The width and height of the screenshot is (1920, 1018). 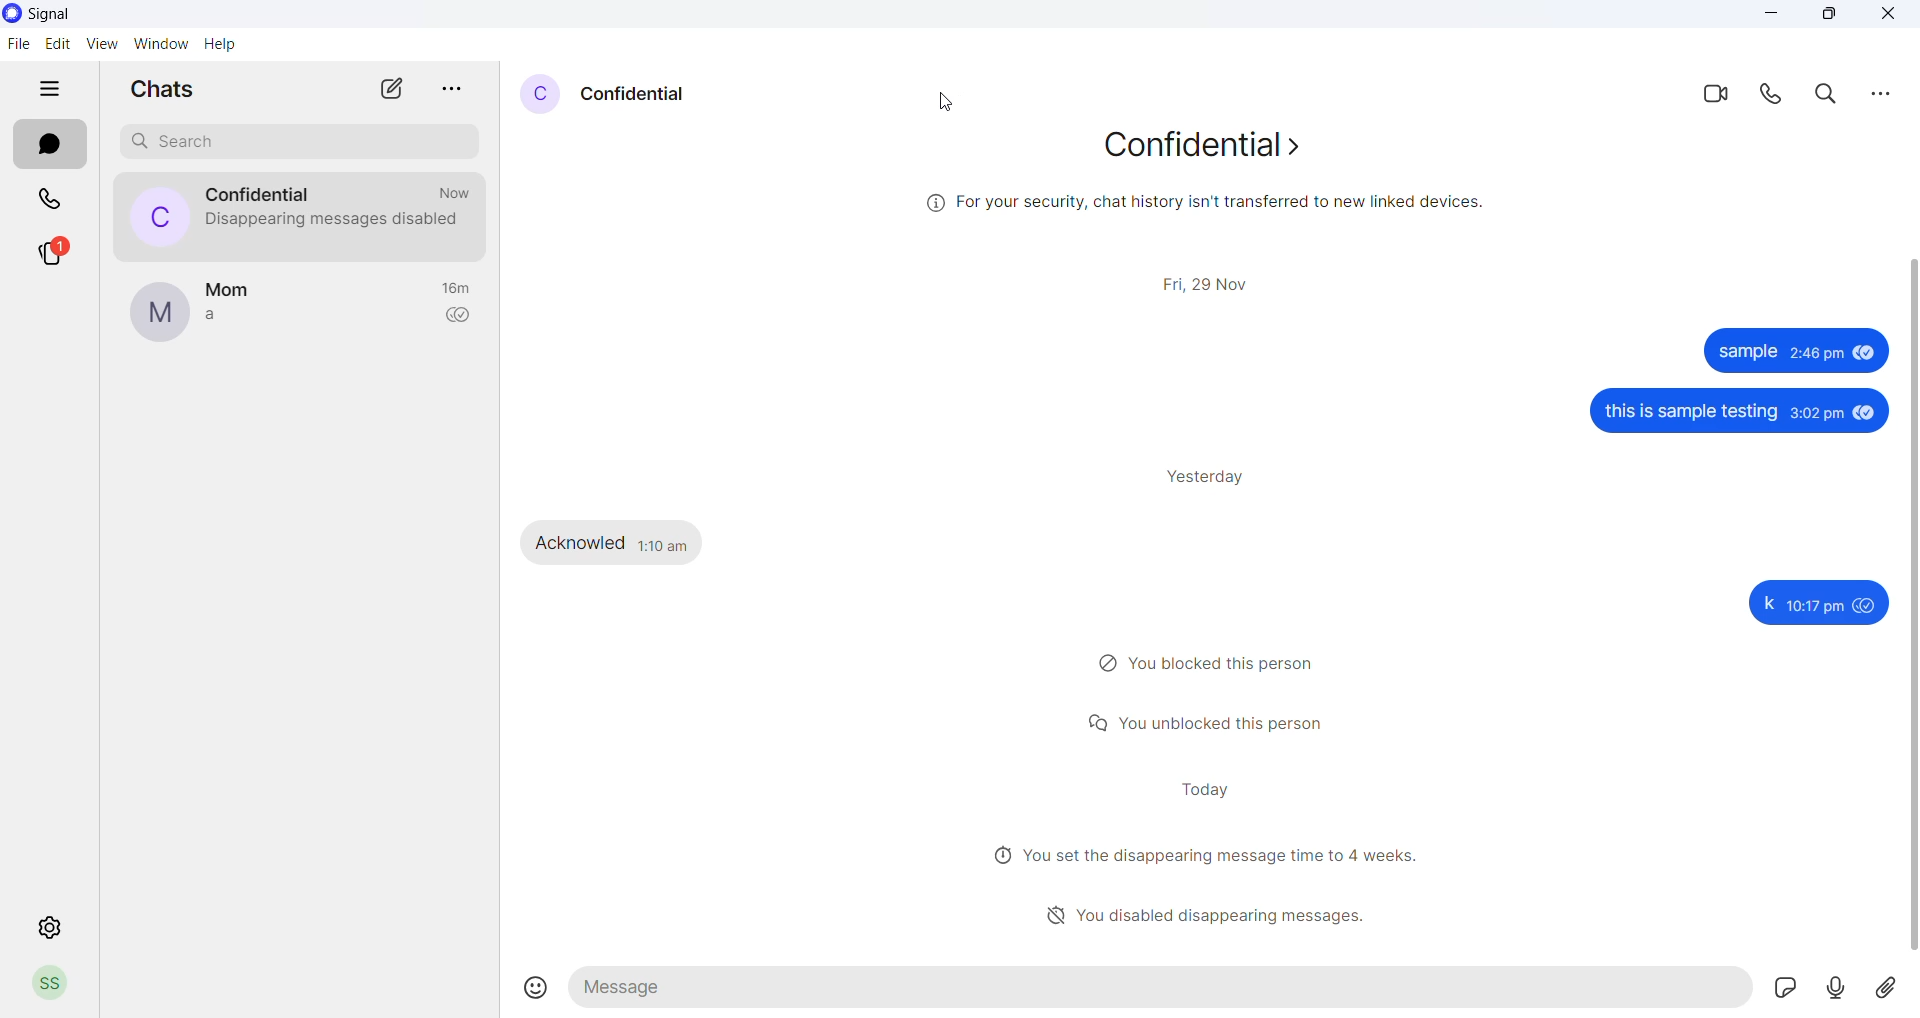 I want to click on read recipient, so click(x=461, y=318).